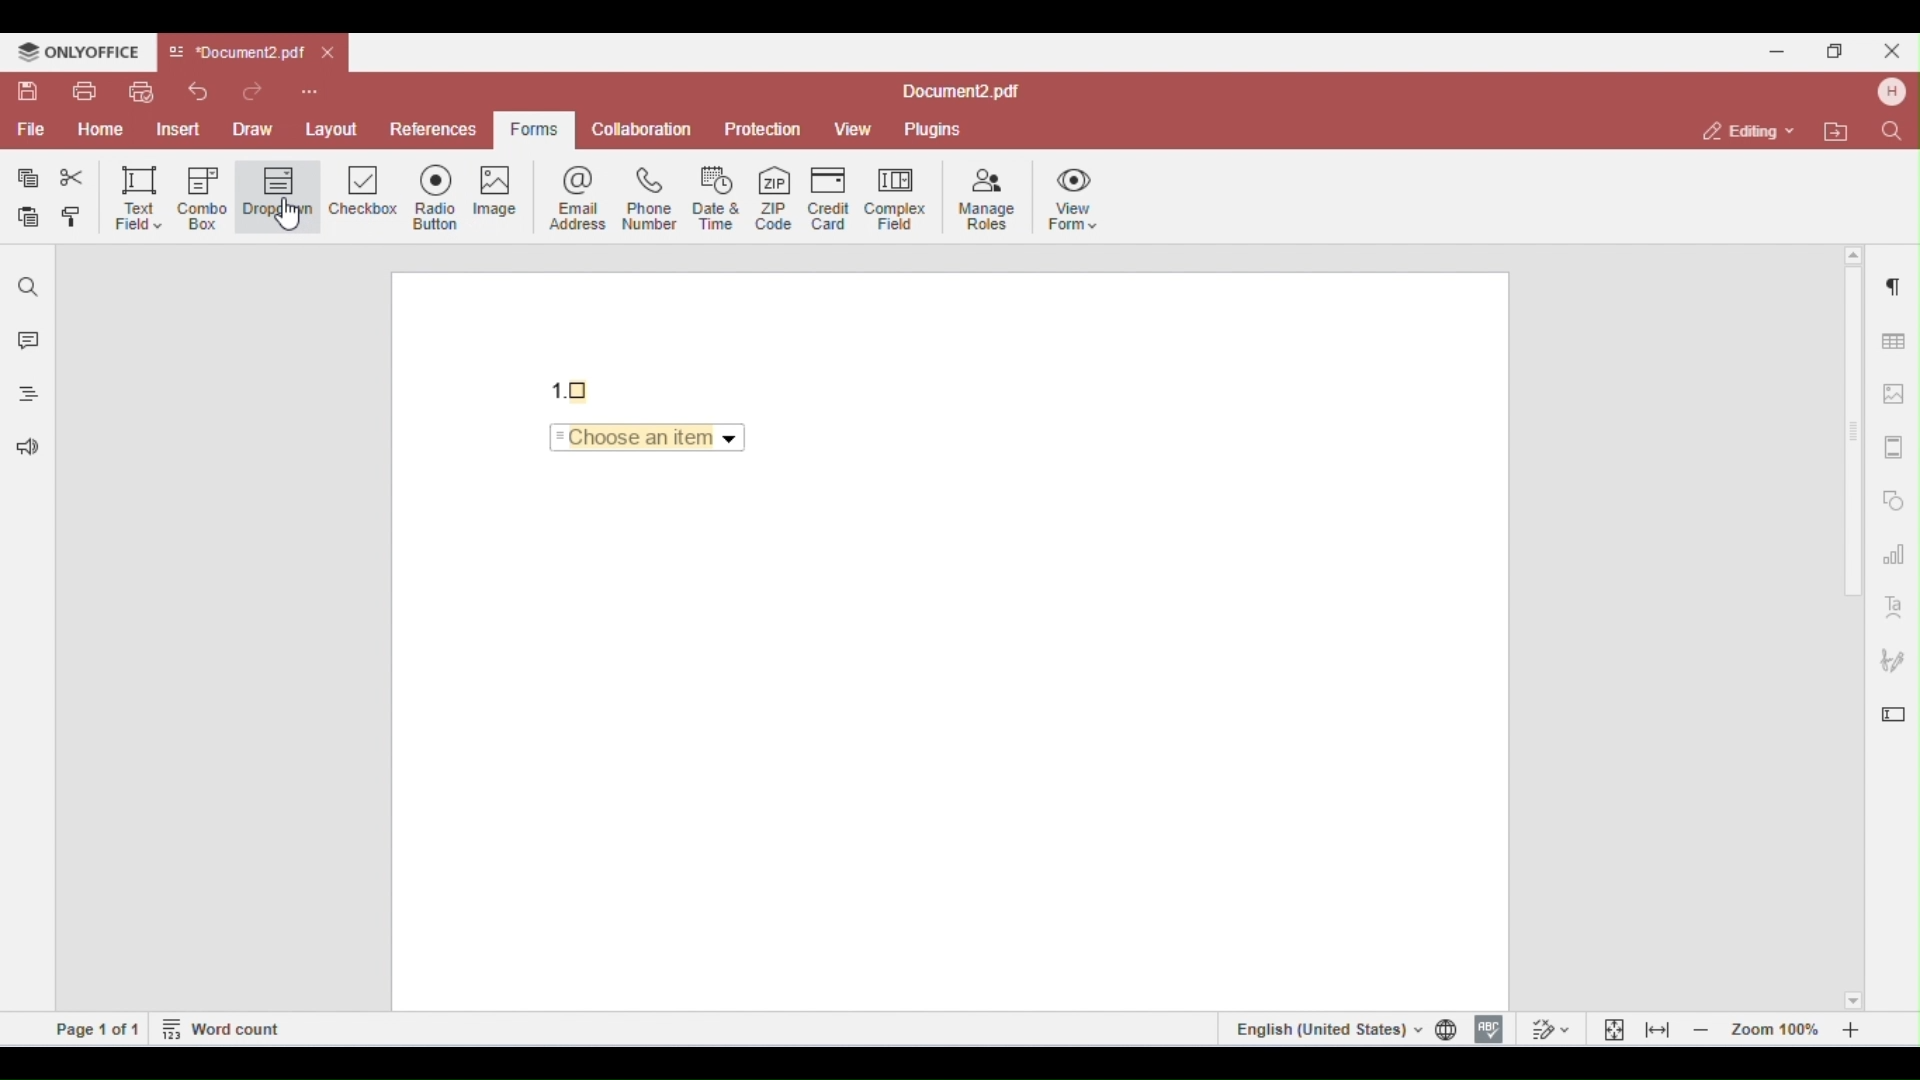 The height and width of the screenshot is (1080, 1920). What do you see at coordinates (182, 129) in the screenshot?
I see `insert` at bounding box center [182, 129].